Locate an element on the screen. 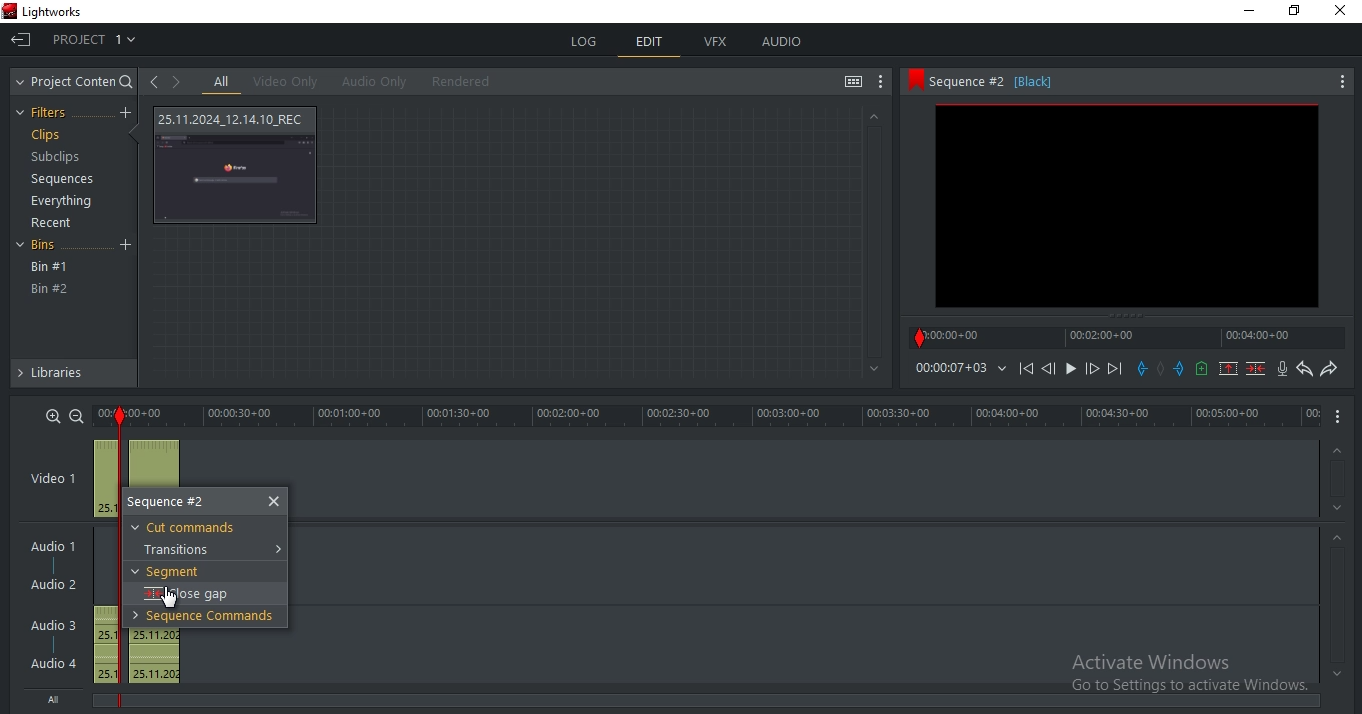 Image resolution: width=1362 pixels, height=714 pixels. Audio 1 is located at coordinates (57, 543).